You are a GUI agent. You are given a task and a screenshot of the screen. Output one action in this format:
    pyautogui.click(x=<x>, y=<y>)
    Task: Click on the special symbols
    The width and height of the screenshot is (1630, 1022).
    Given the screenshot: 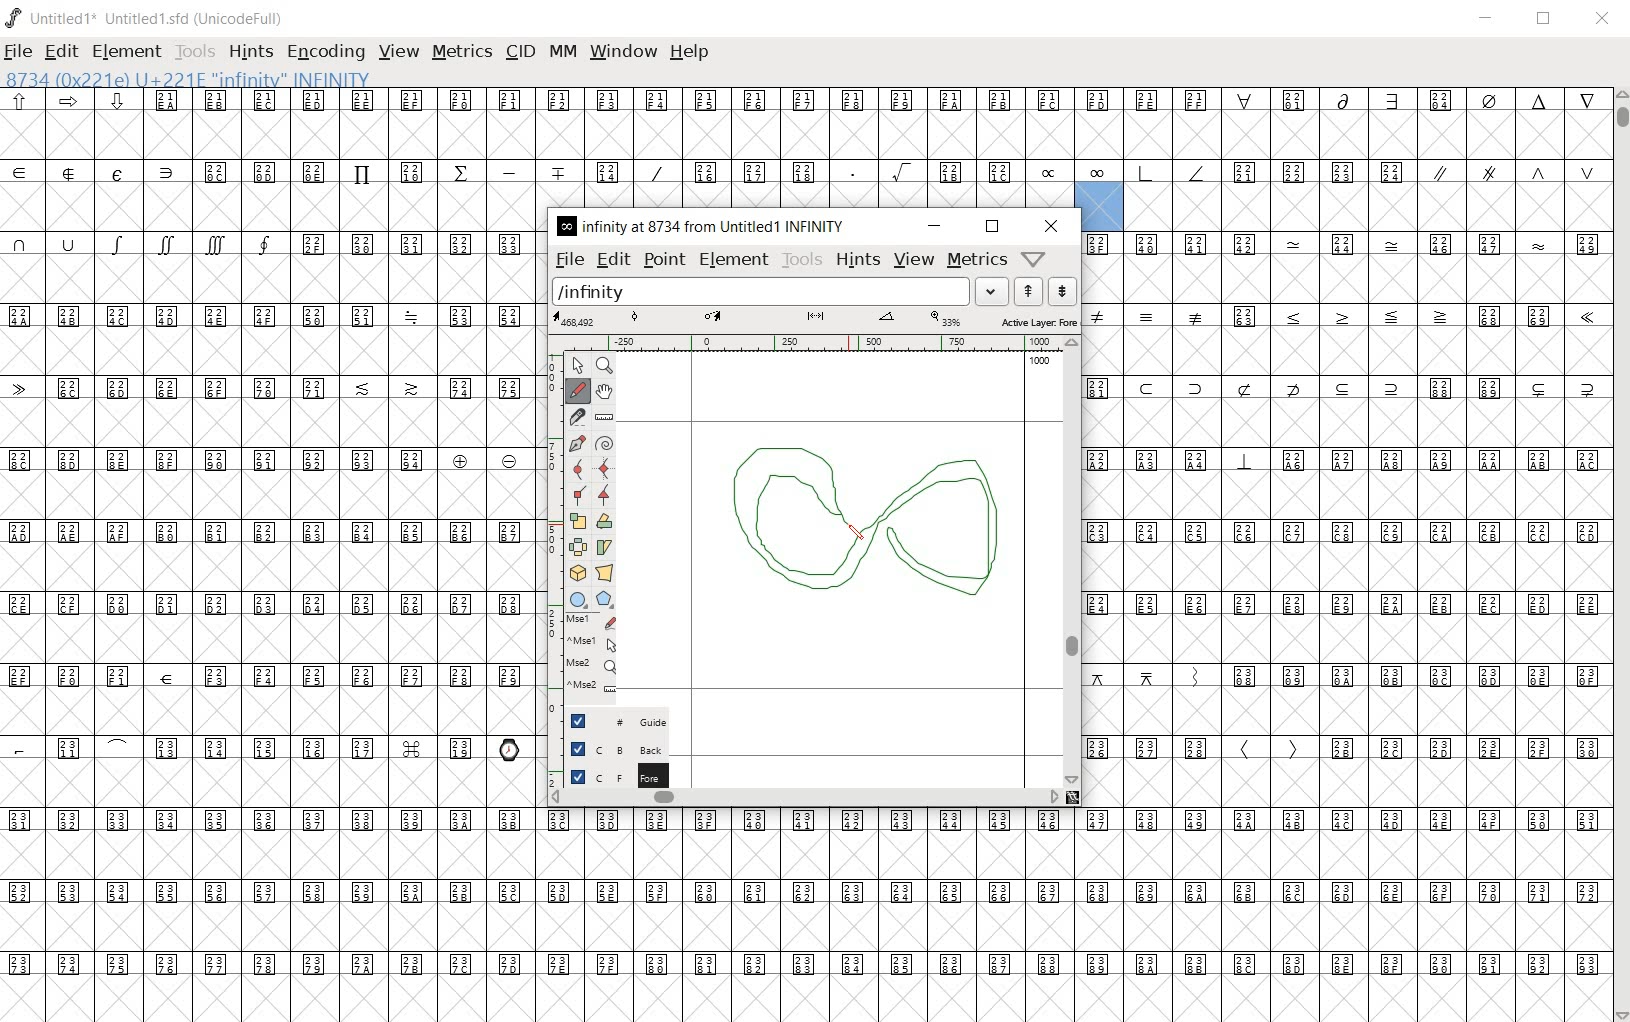 What is the action you would take?
    pyautogui.click(x=97, y=171)
    